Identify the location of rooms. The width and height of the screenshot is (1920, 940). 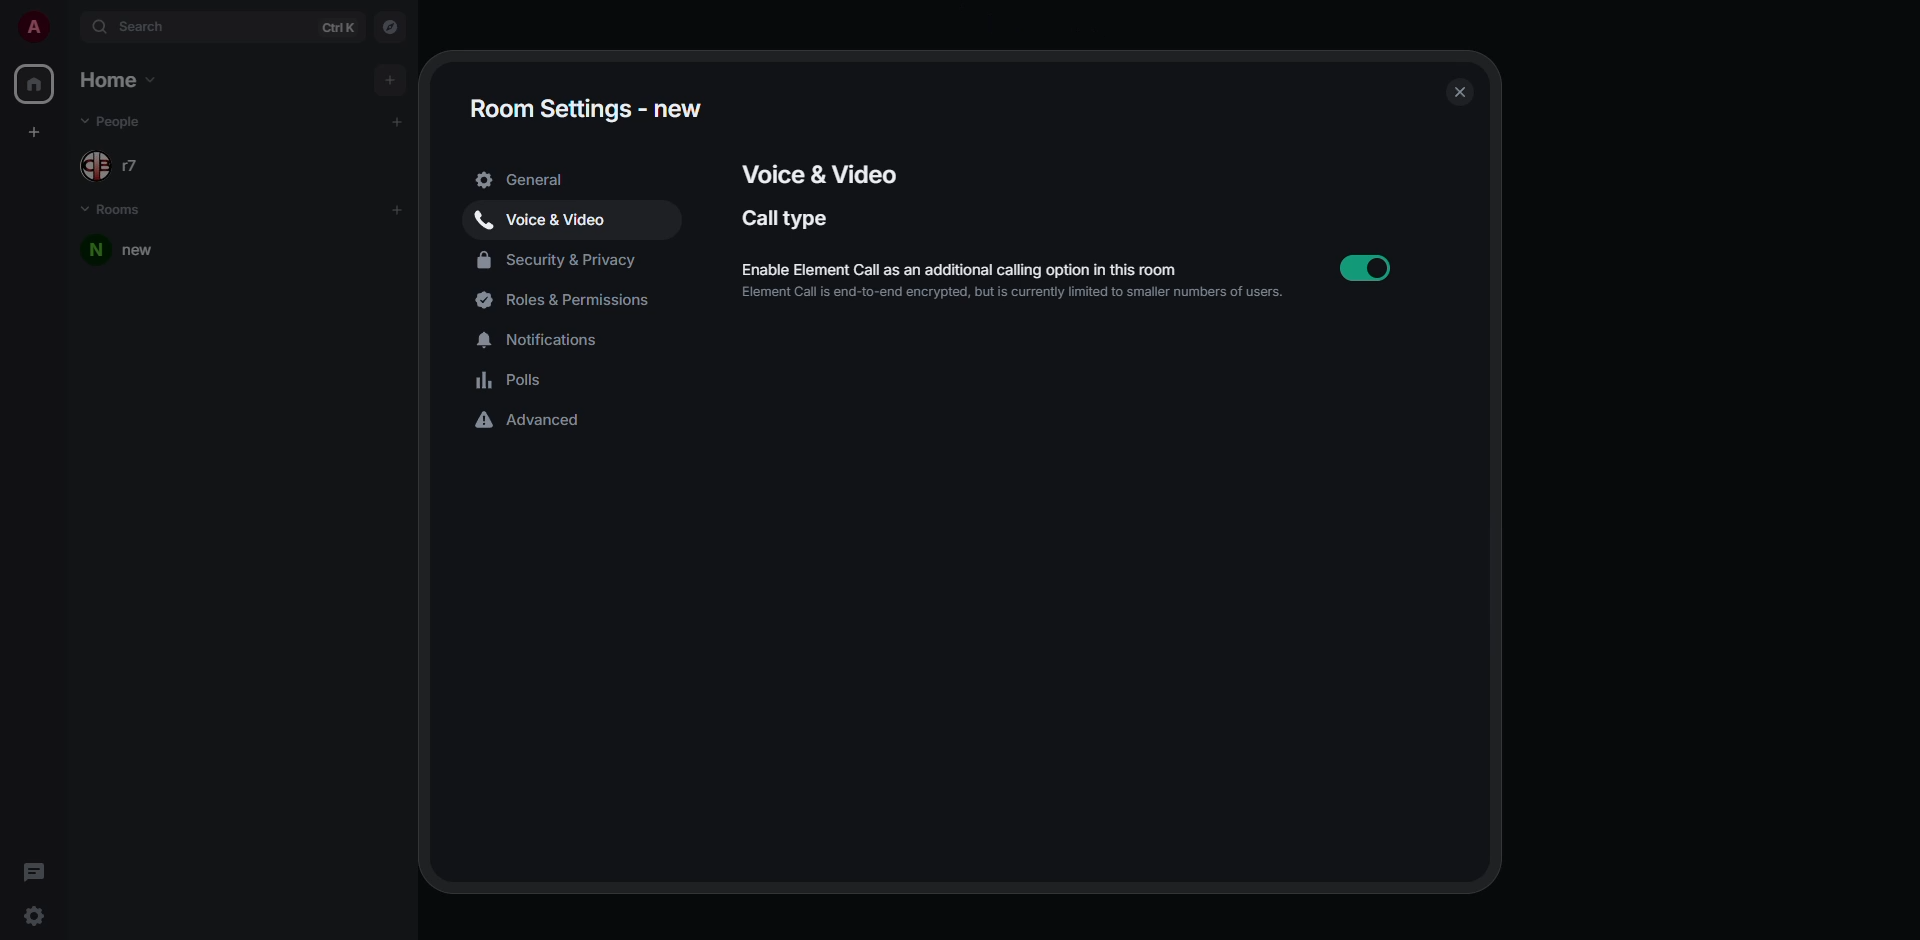
(116, 211).